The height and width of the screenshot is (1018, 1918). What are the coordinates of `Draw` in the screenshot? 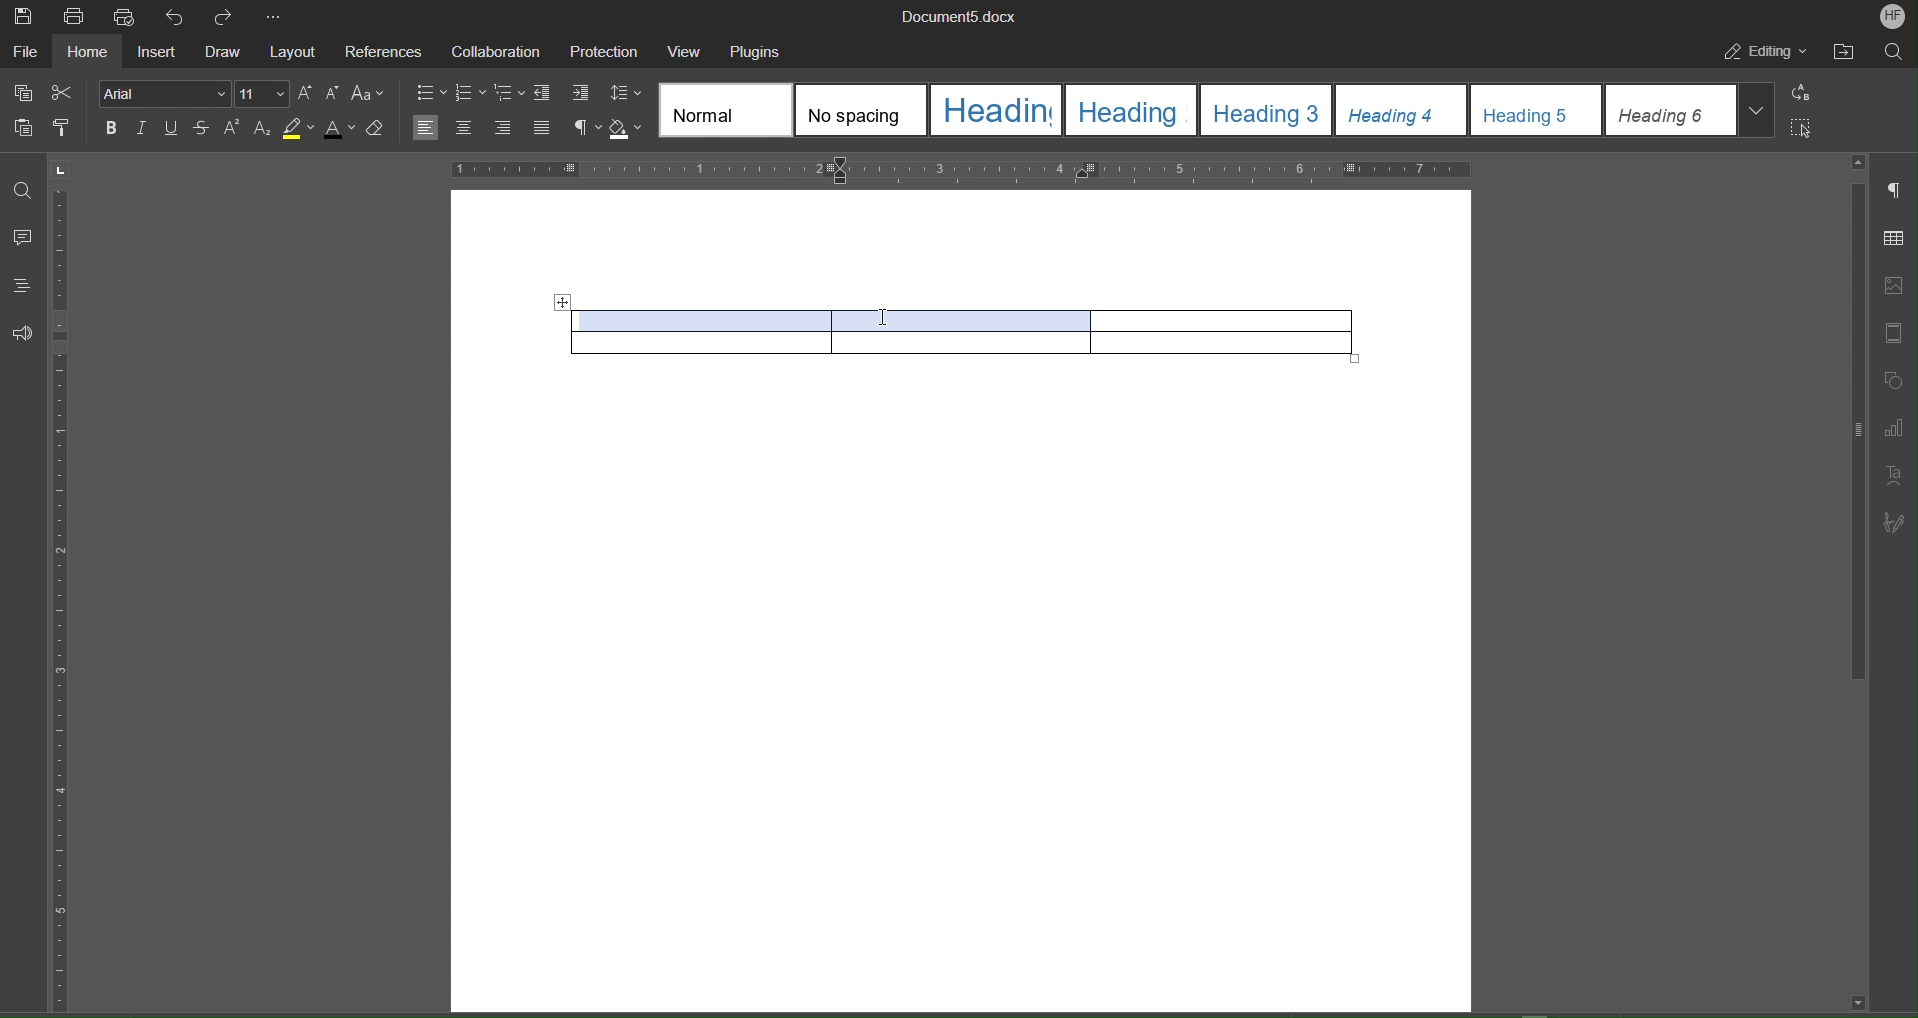 It's located at (228, 55).